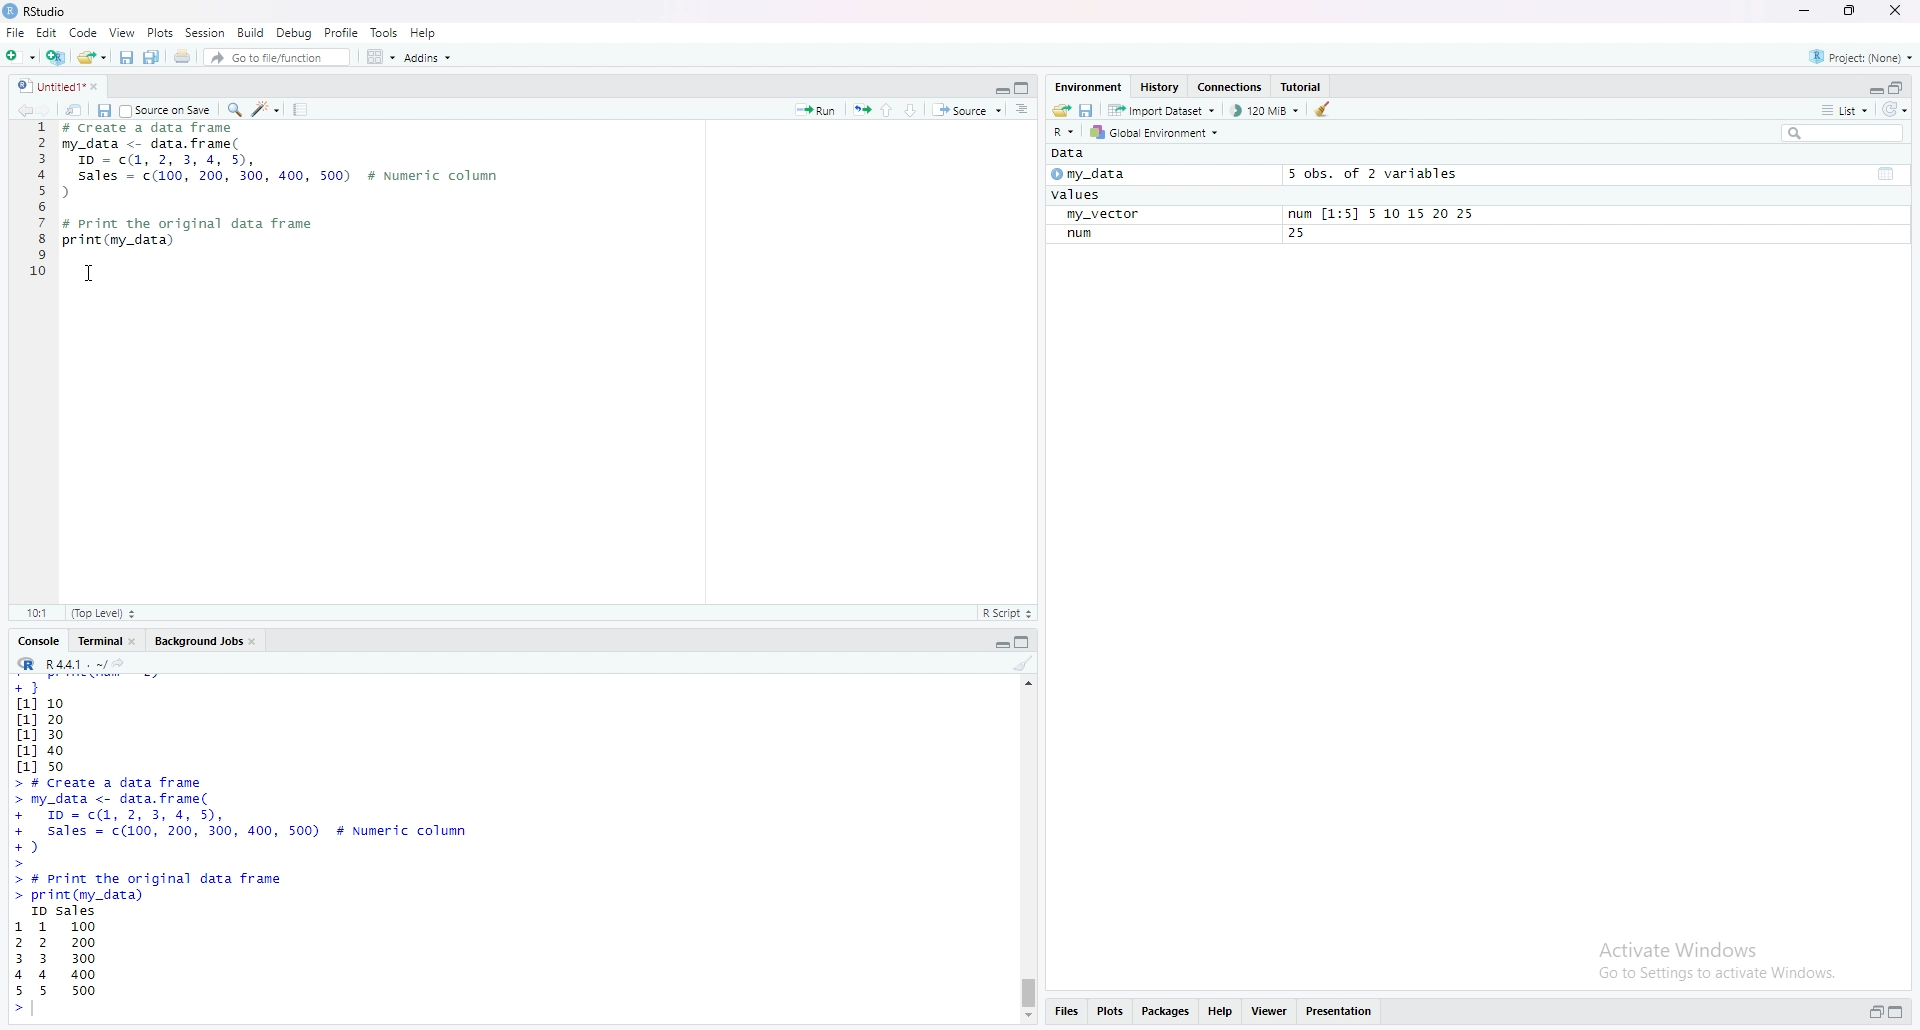 The image size is (1920, 1030). I want to click on show document outline, so click(1024, 111).